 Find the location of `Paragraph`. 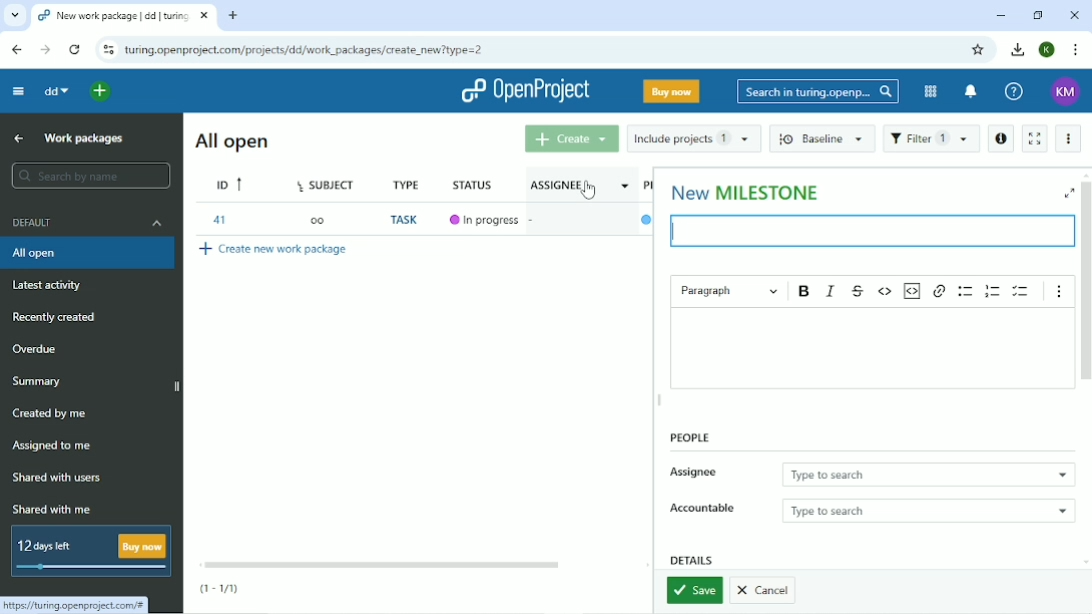

Paragraph is located at coordinates (729, 289).